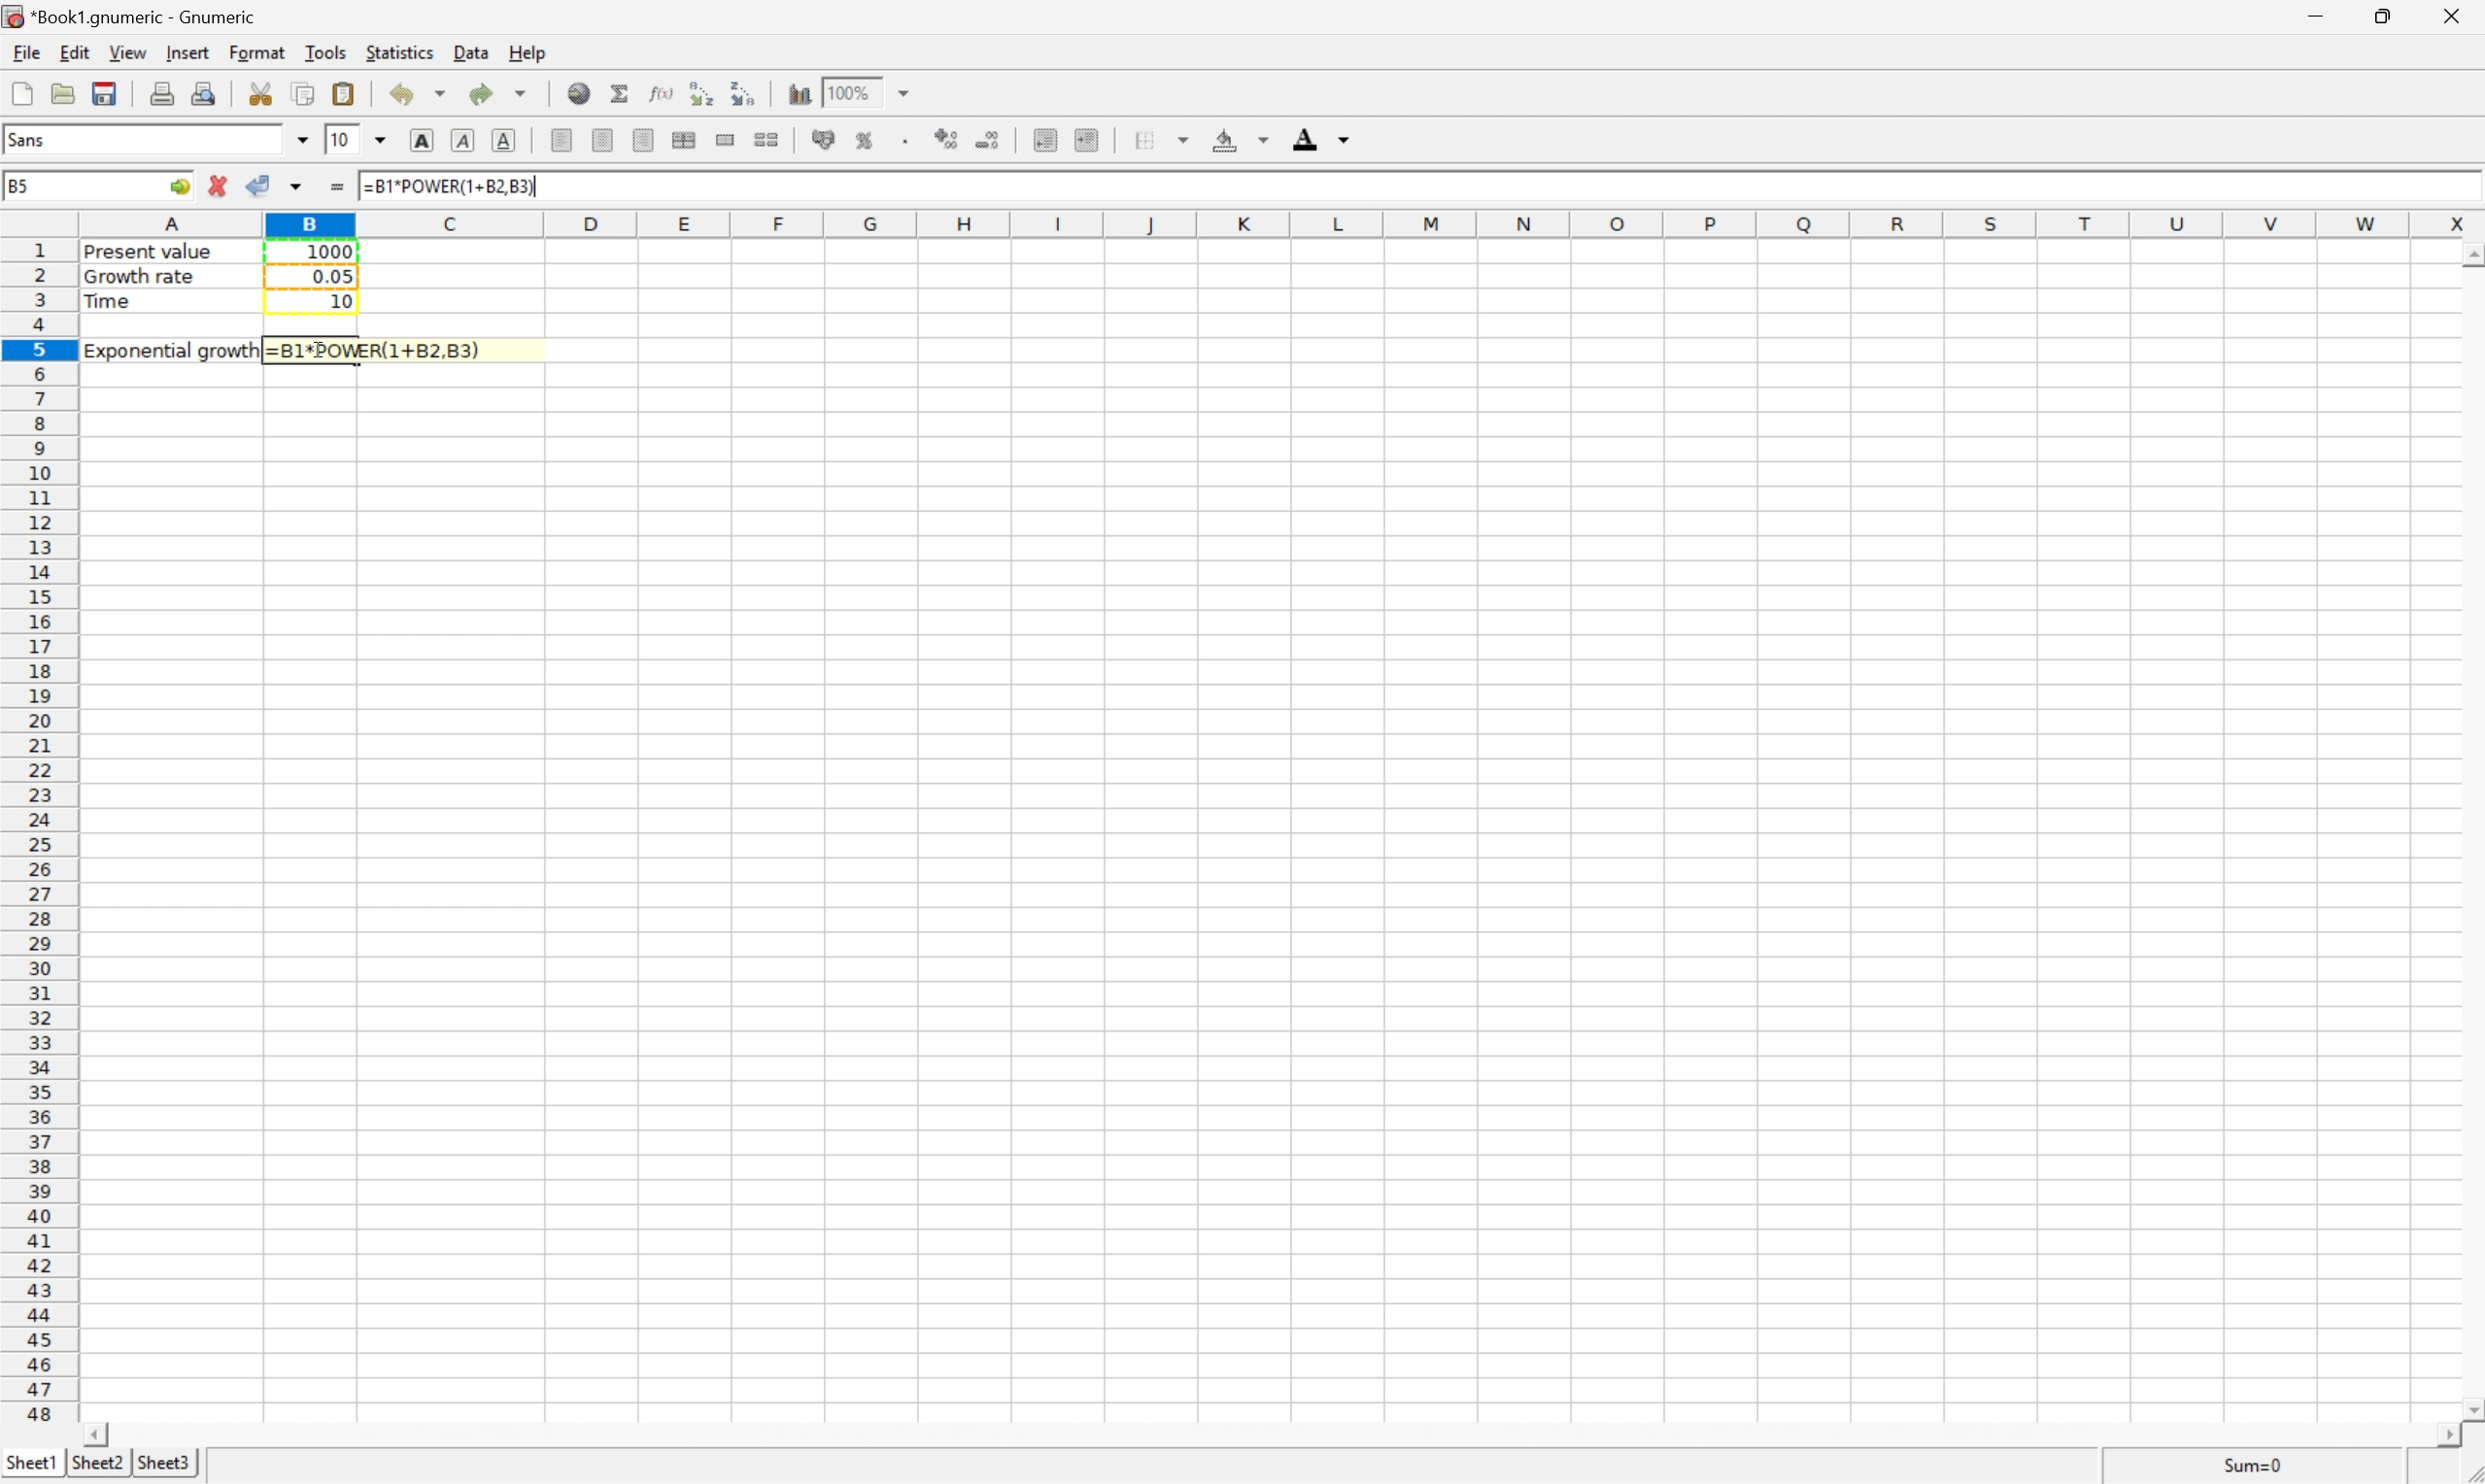  Describe the element at coordinates (423, 140) in the screenshot. I see `Bold` at that location.